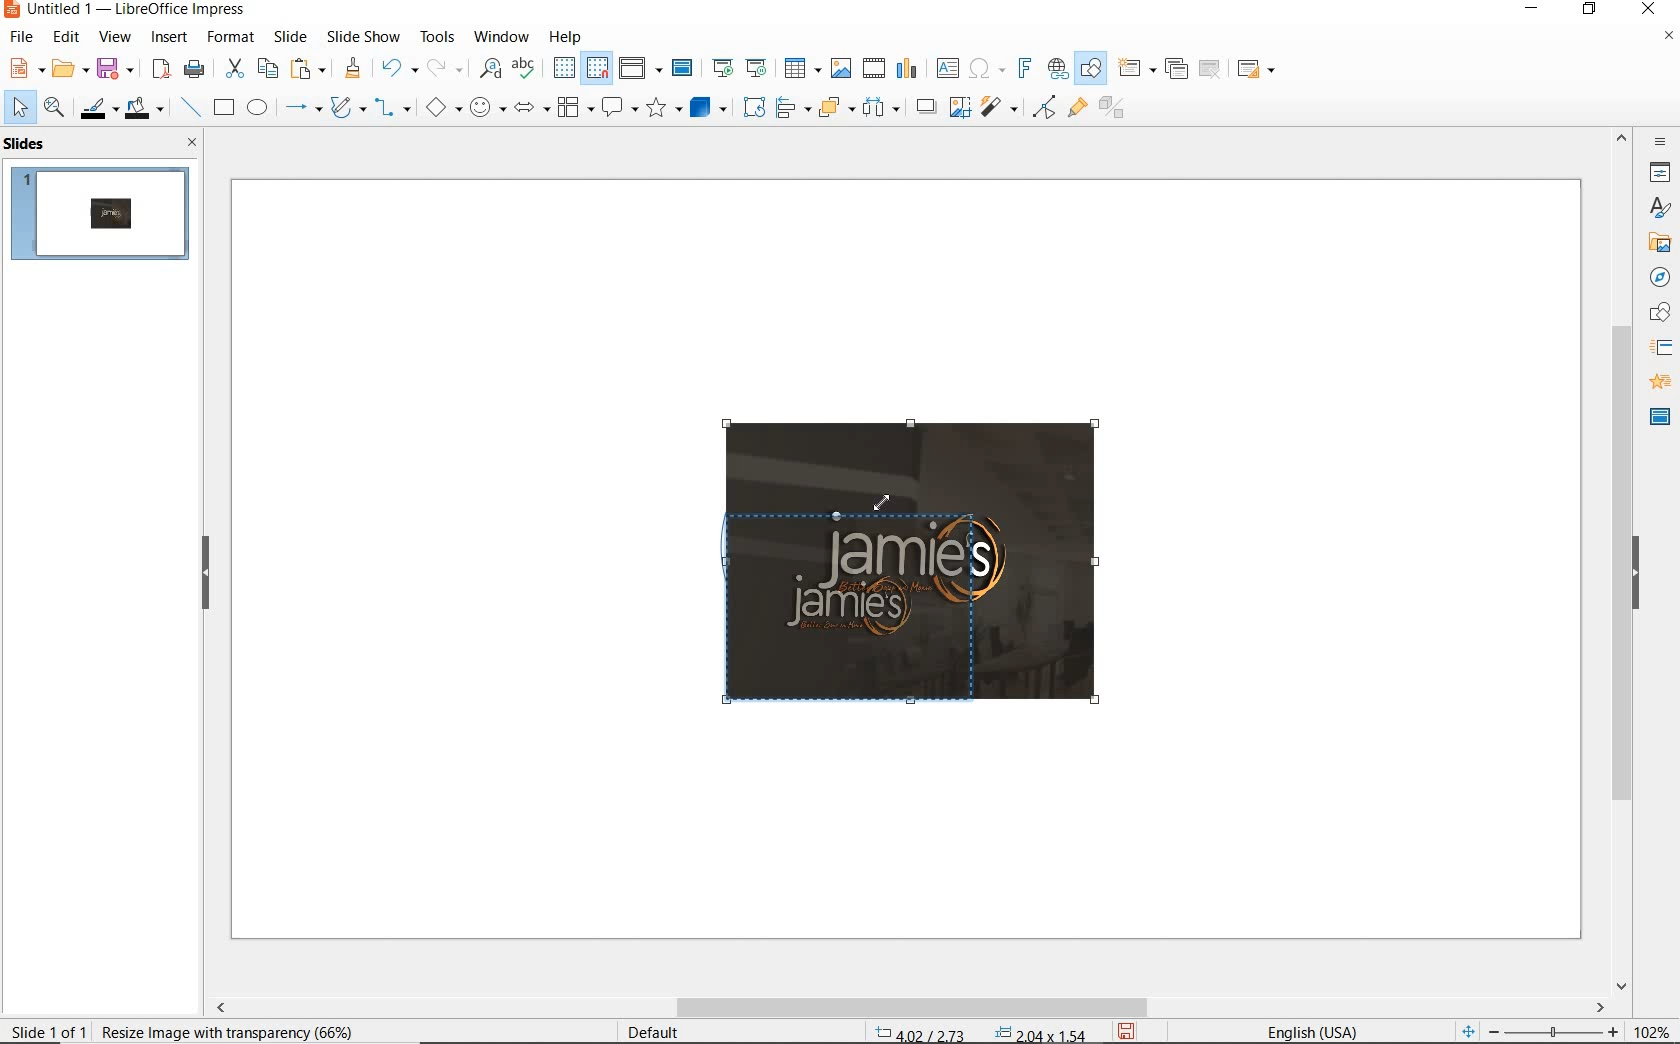  I want to click on sidebar settings, so click(1658, 142).